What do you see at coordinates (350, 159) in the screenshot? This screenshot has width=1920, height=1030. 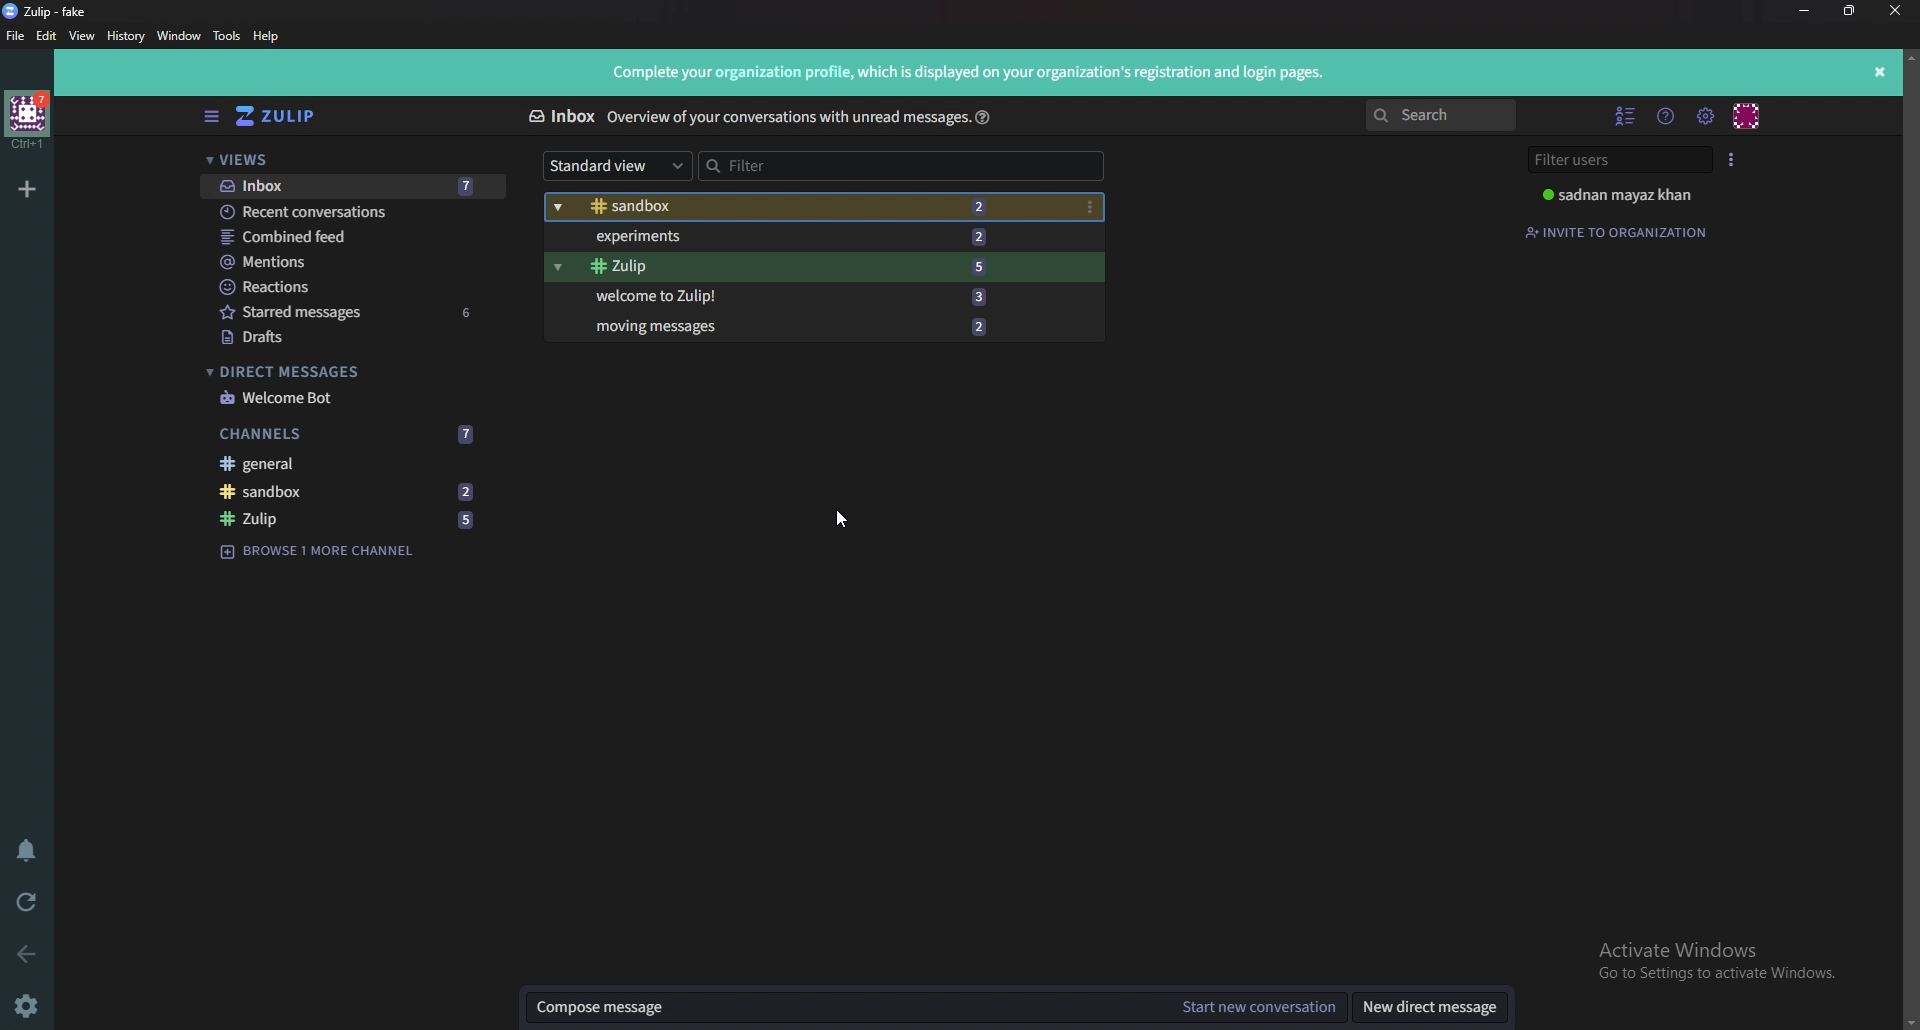 I see `Views` at bounding box center [350, 159].